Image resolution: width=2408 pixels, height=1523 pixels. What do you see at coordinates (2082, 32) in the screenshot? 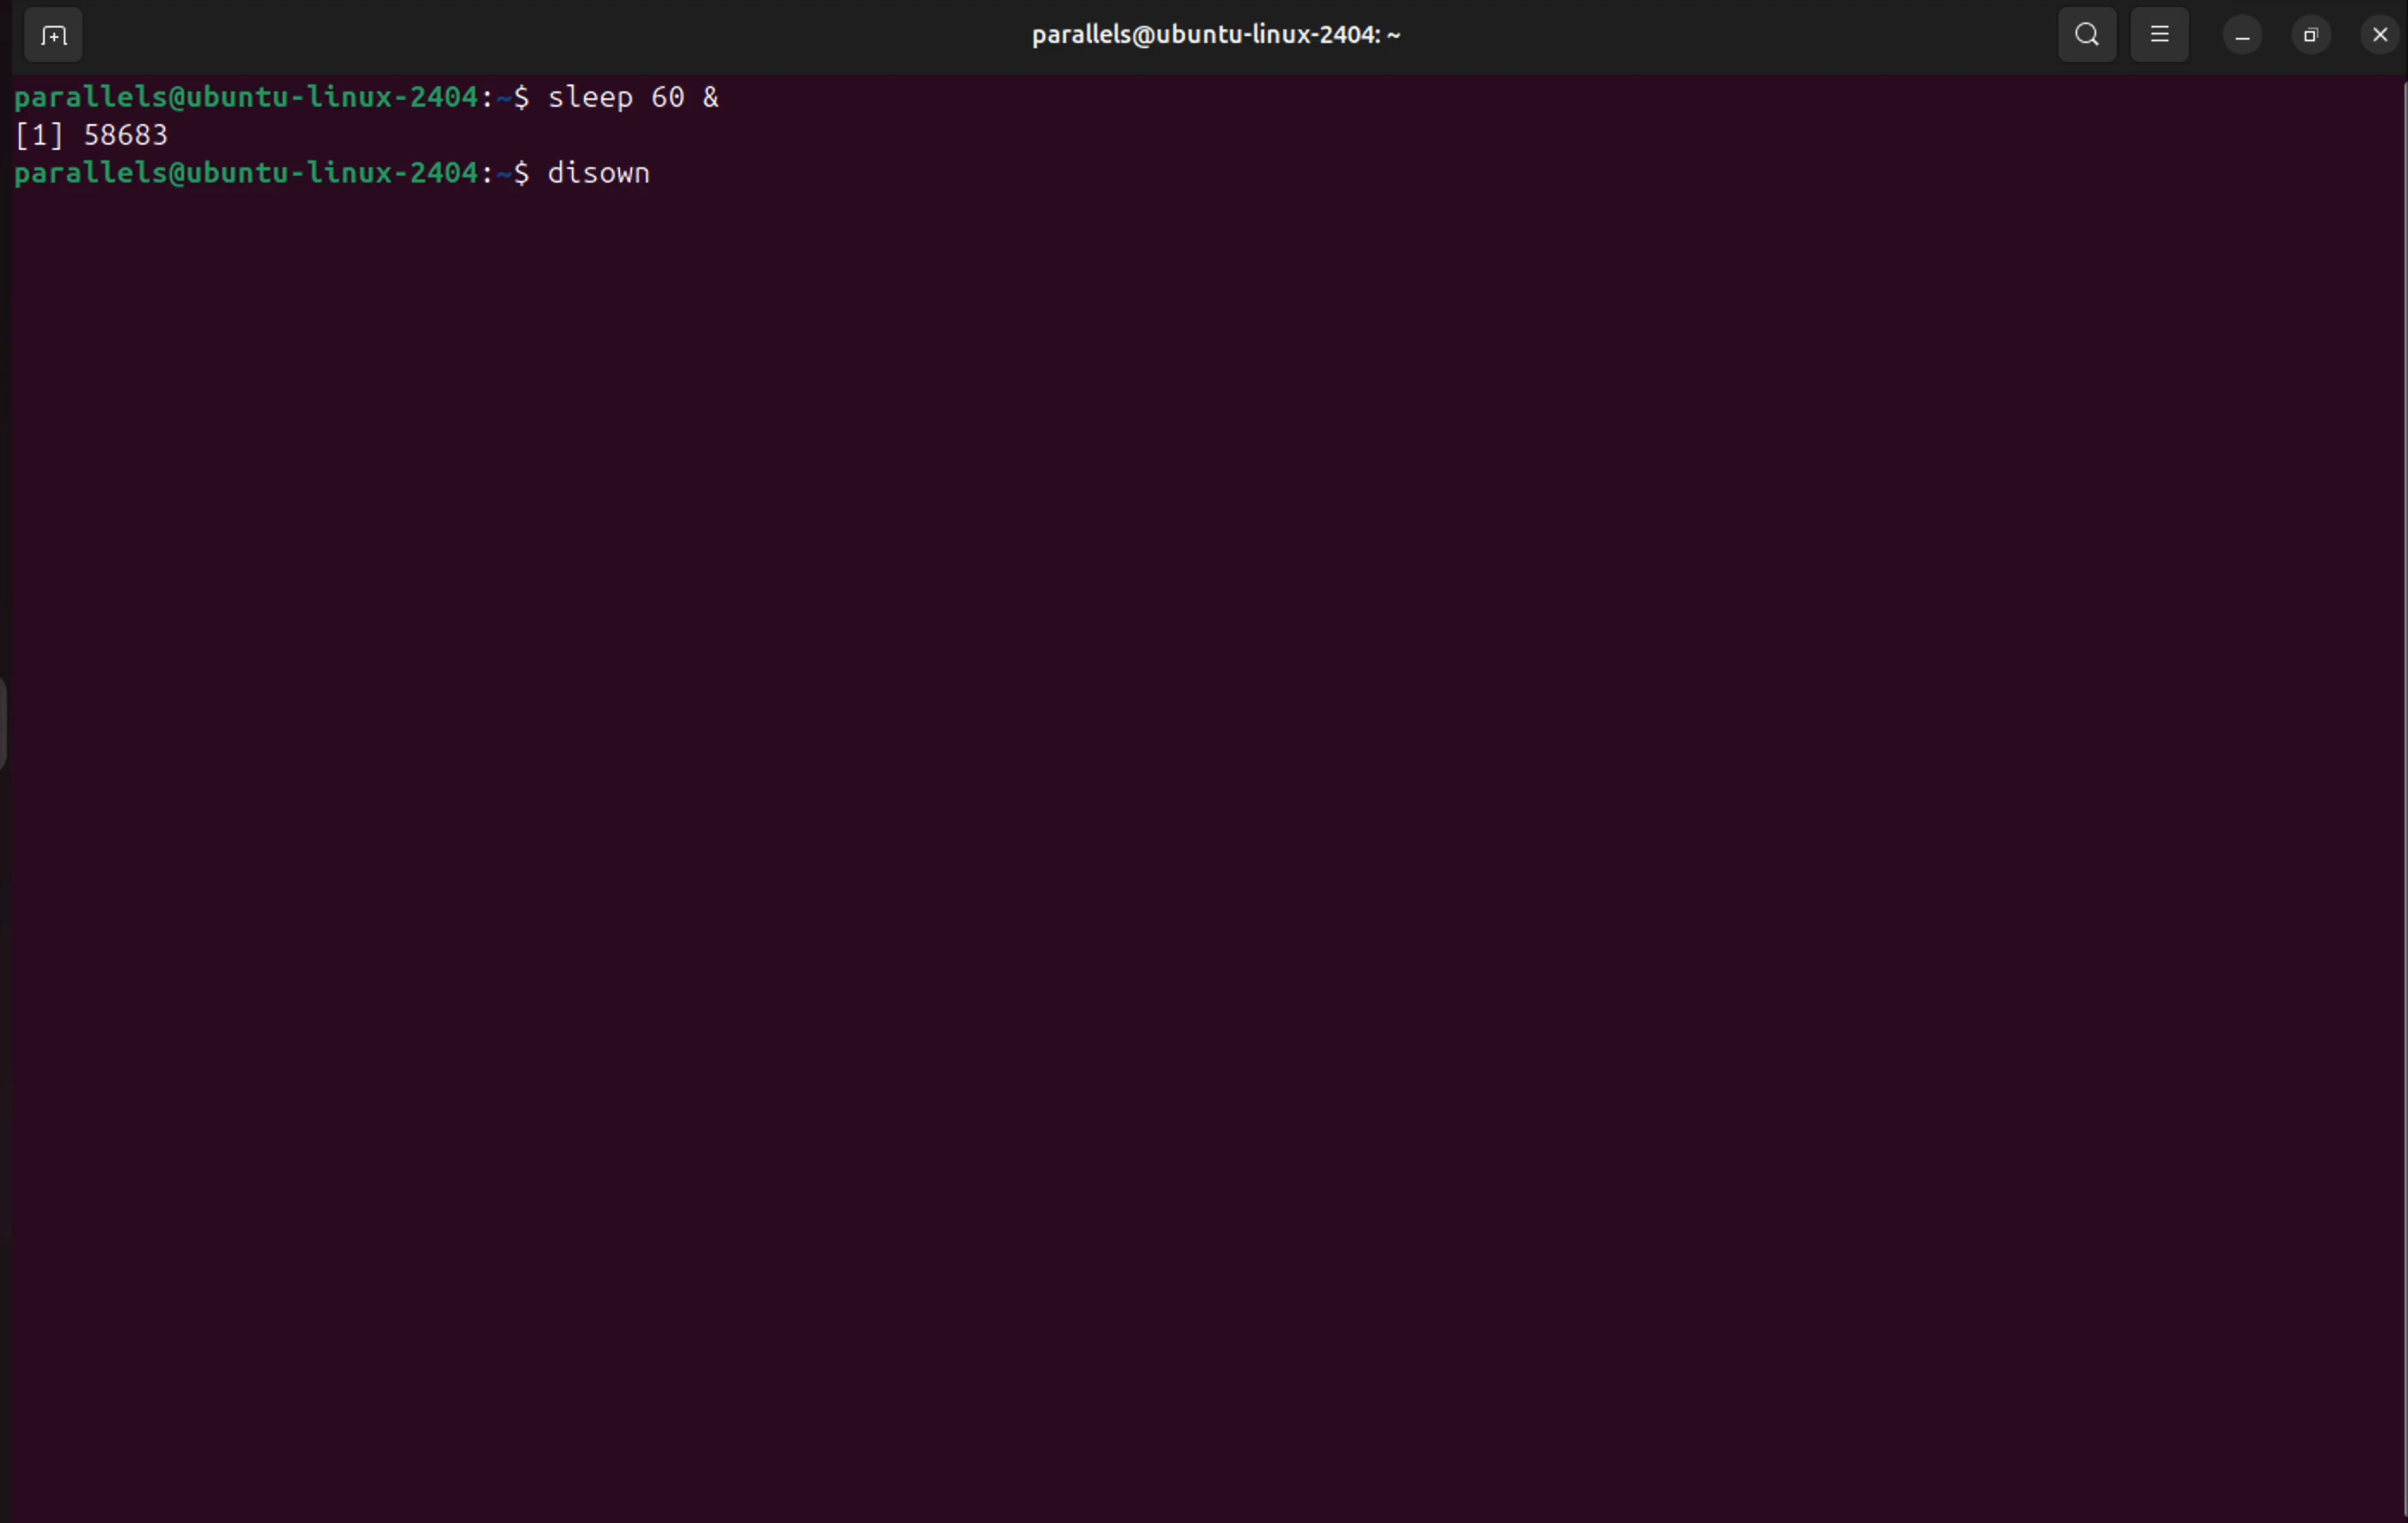
I see `search` at bounding box center [2082, 32].